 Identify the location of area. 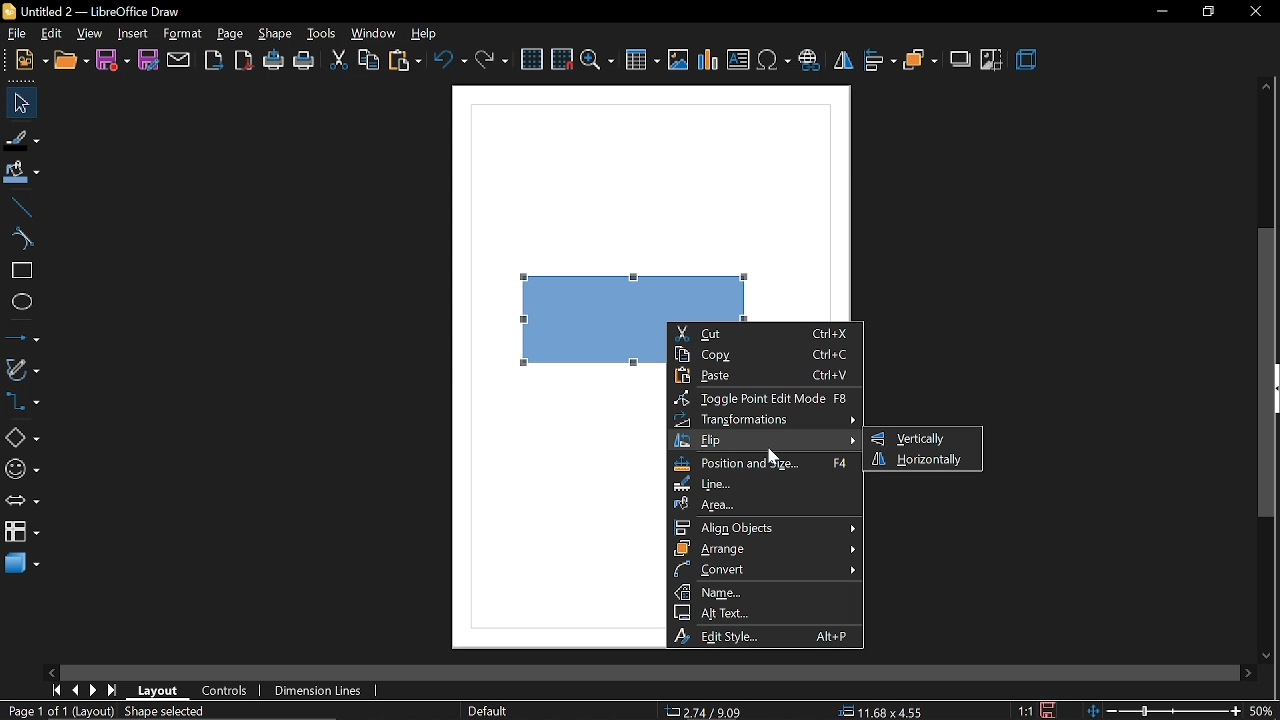
(764, 505).